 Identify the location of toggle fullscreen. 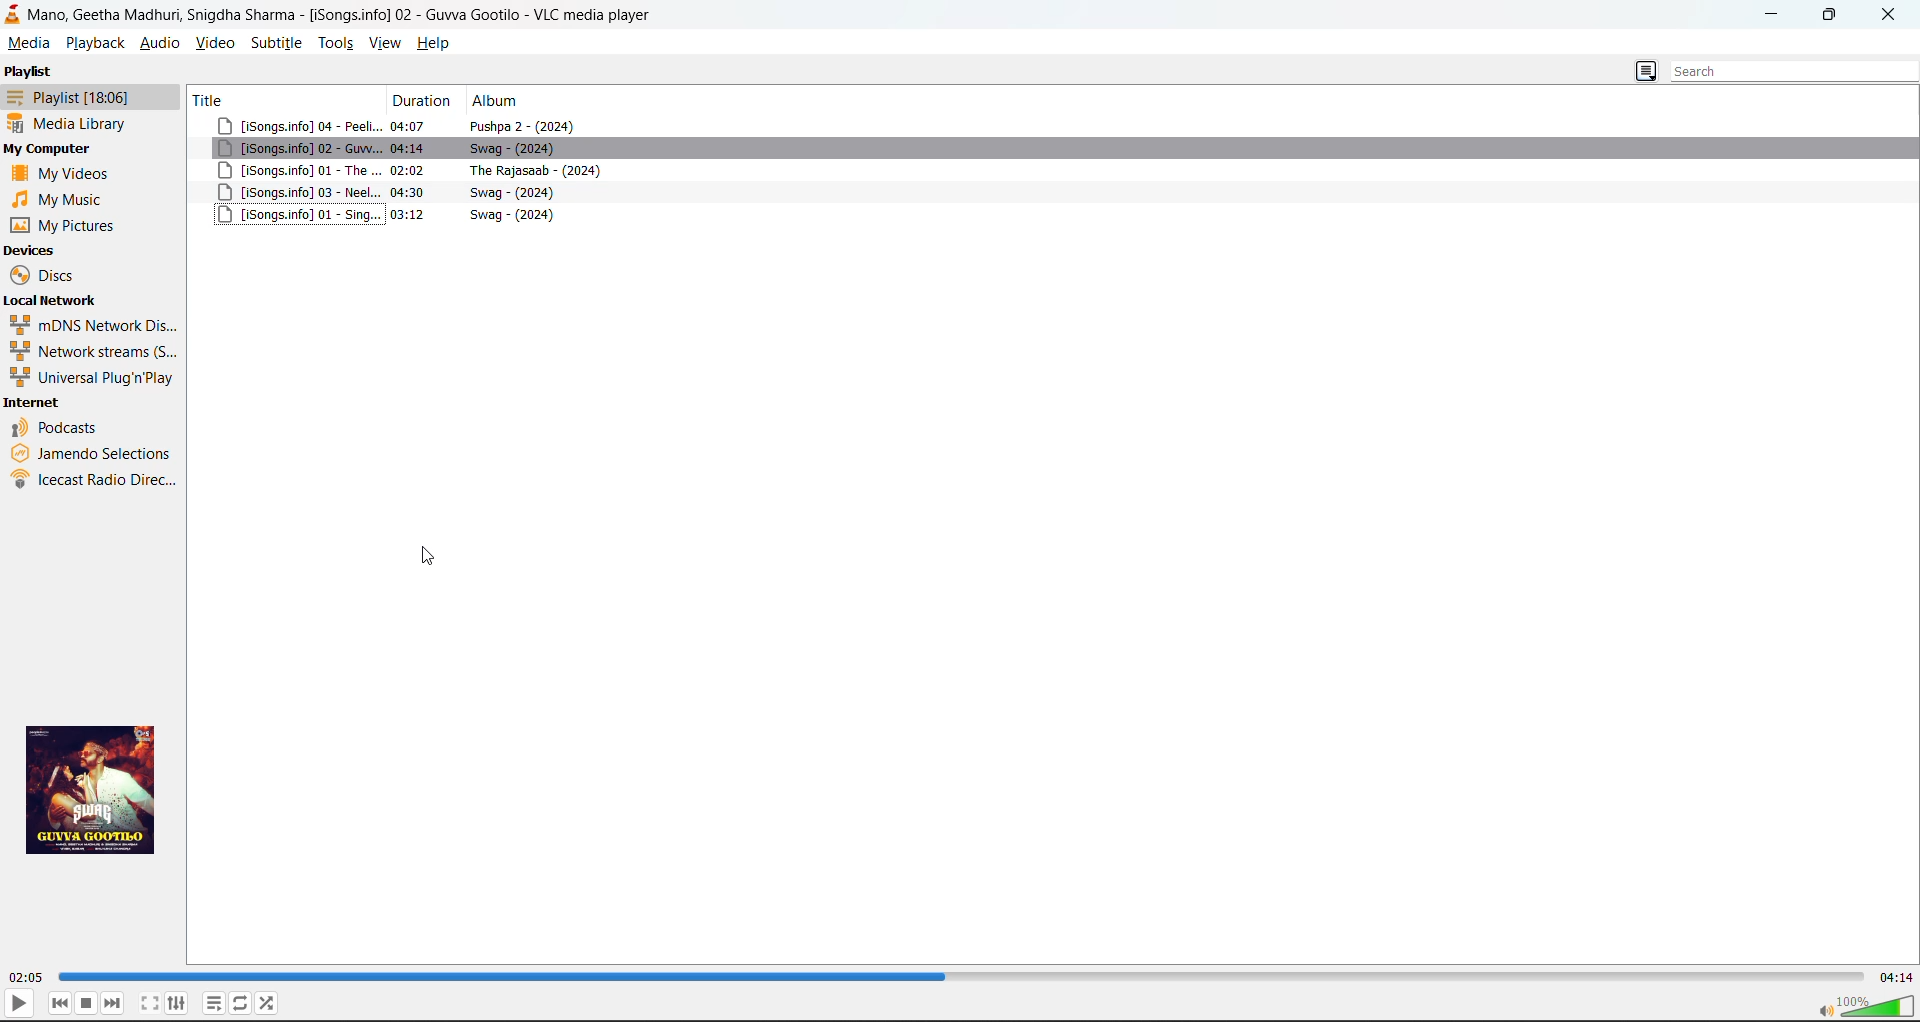
(150, 1003).